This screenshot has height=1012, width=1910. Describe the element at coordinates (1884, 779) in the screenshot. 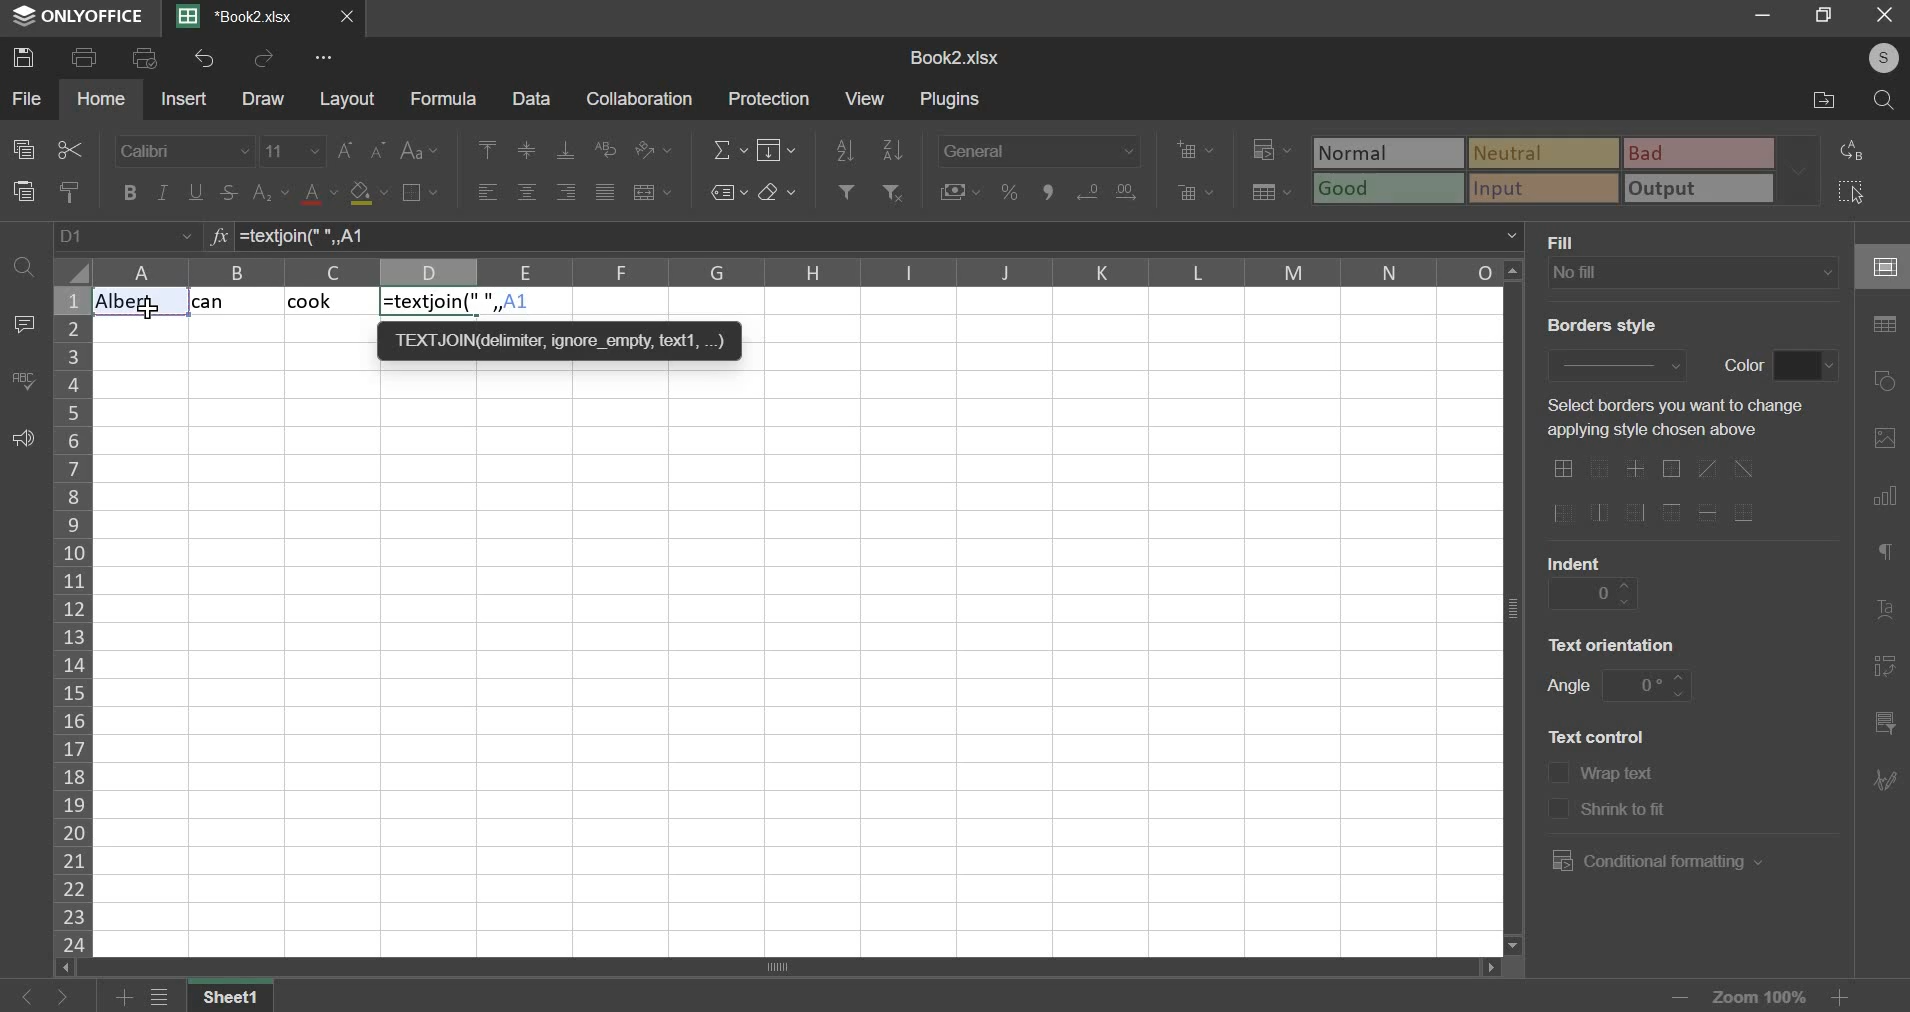

I see `signature` at that location.